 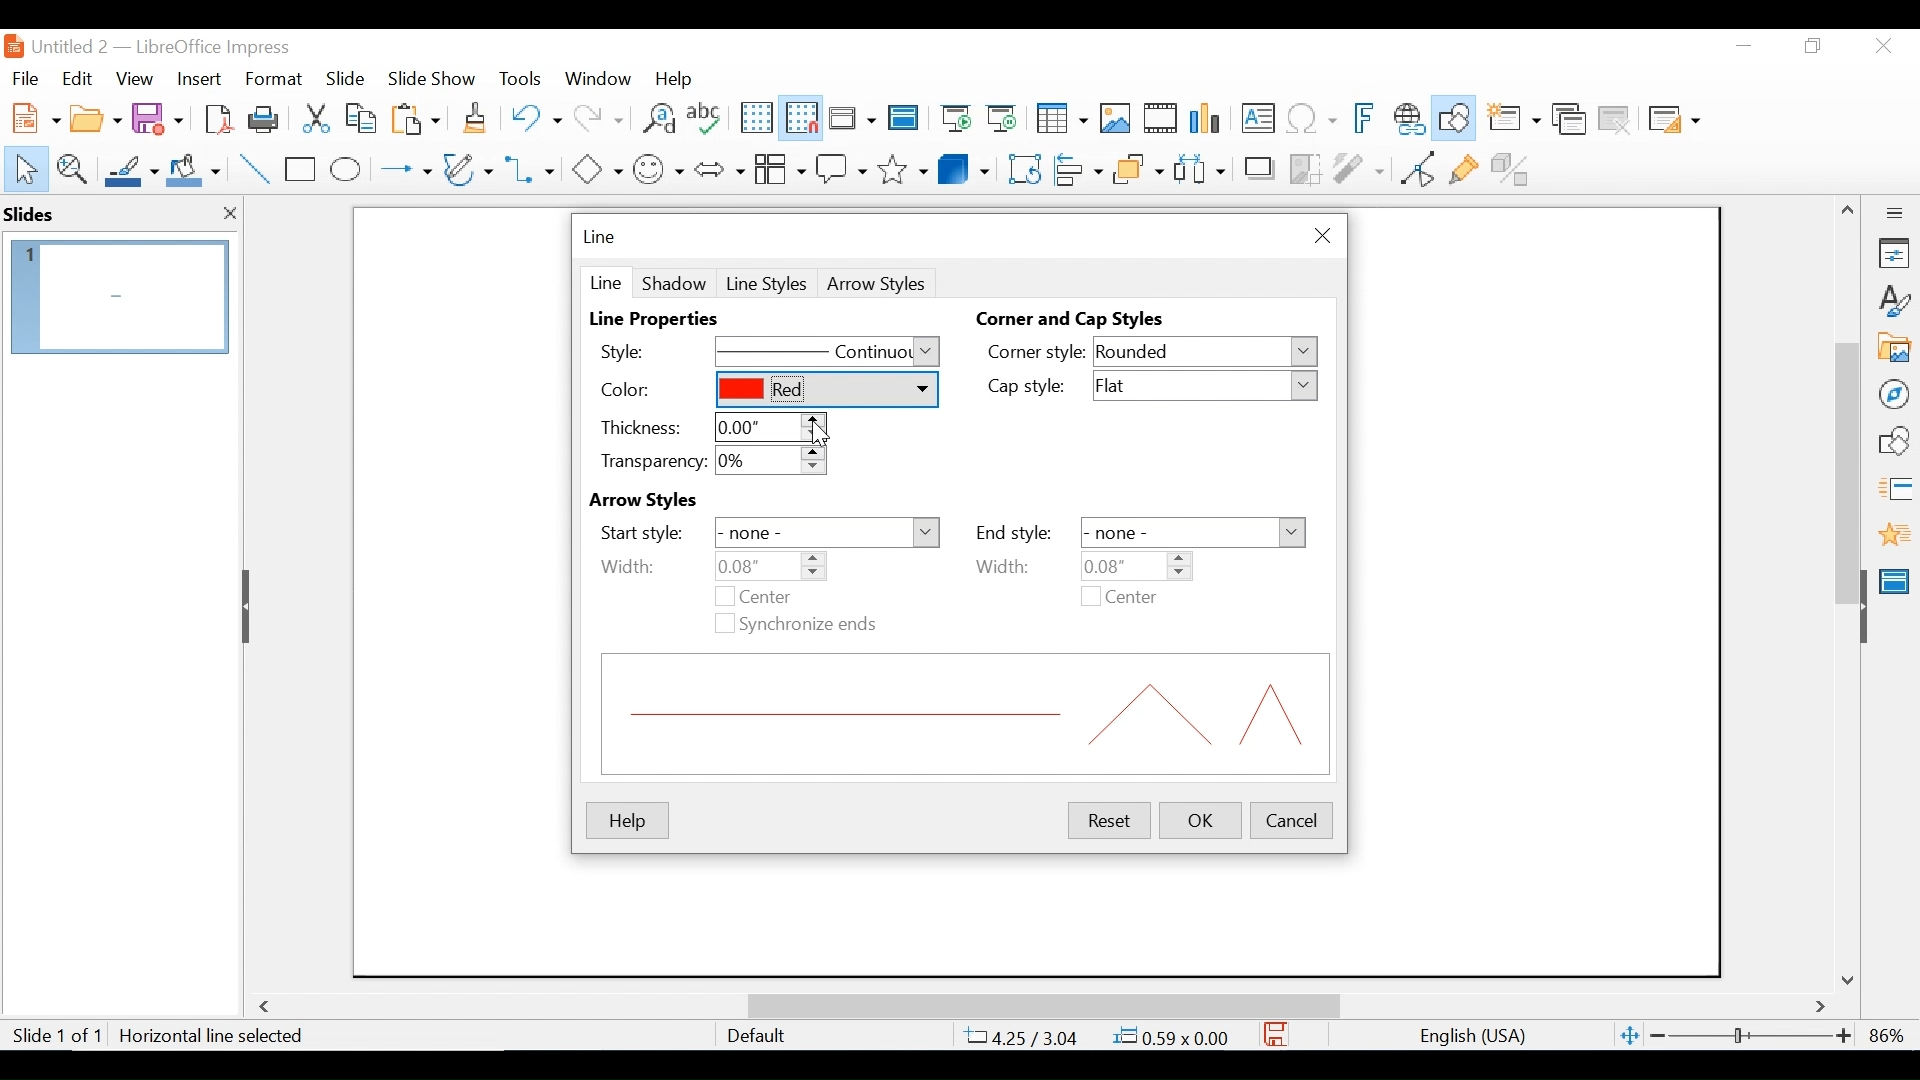 What do you see at coordinates (345, 170) in the screenshot?
I see `Ellipse` at bounding box center [345, 170].